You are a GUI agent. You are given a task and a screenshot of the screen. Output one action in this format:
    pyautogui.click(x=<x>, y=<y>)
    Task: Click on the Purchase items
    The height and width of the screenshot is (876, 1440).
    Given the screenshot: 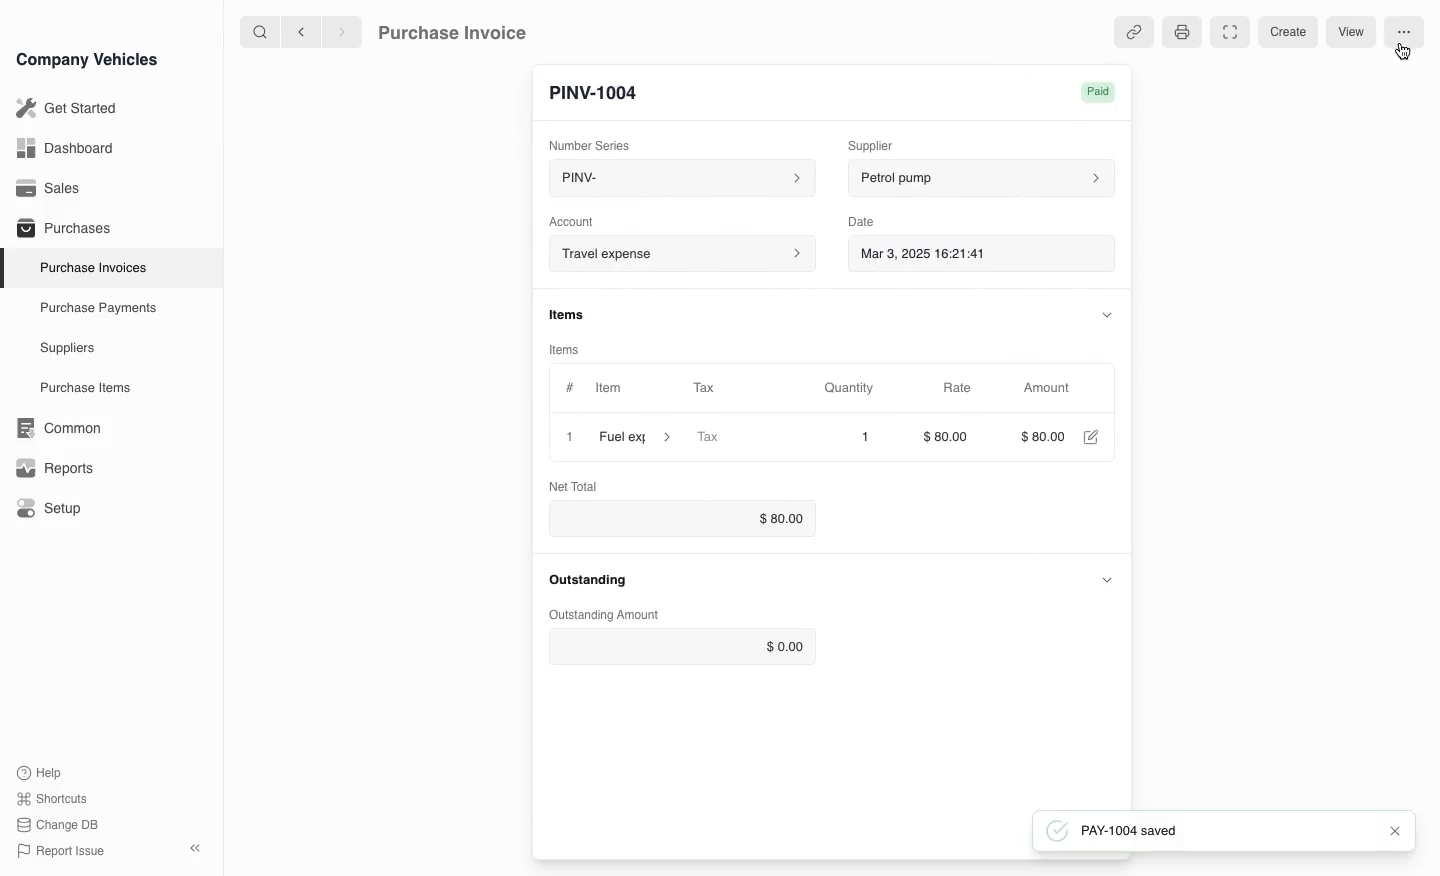 What is the action you would take?
    pyautogui.click(x=78, y=388)
    